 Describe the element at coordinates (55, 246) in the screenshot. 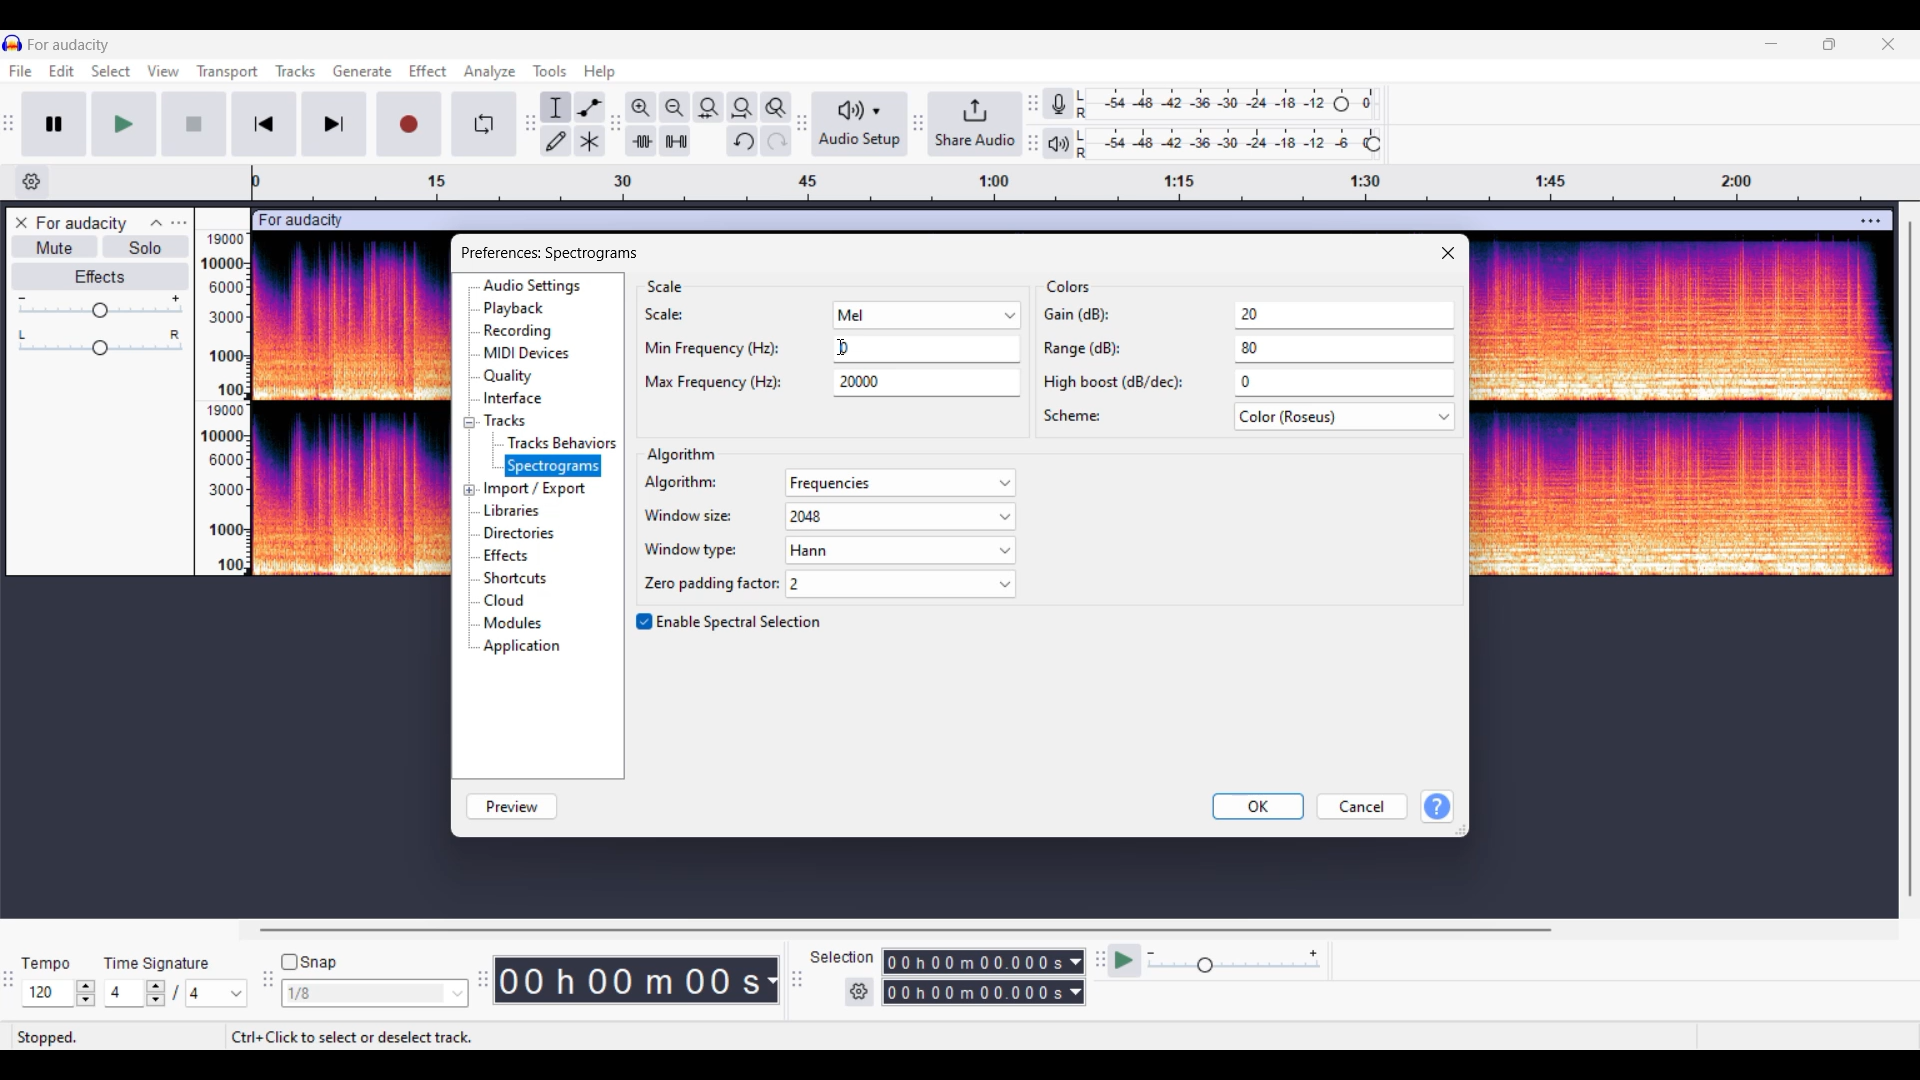

I see `Mute` at that location.